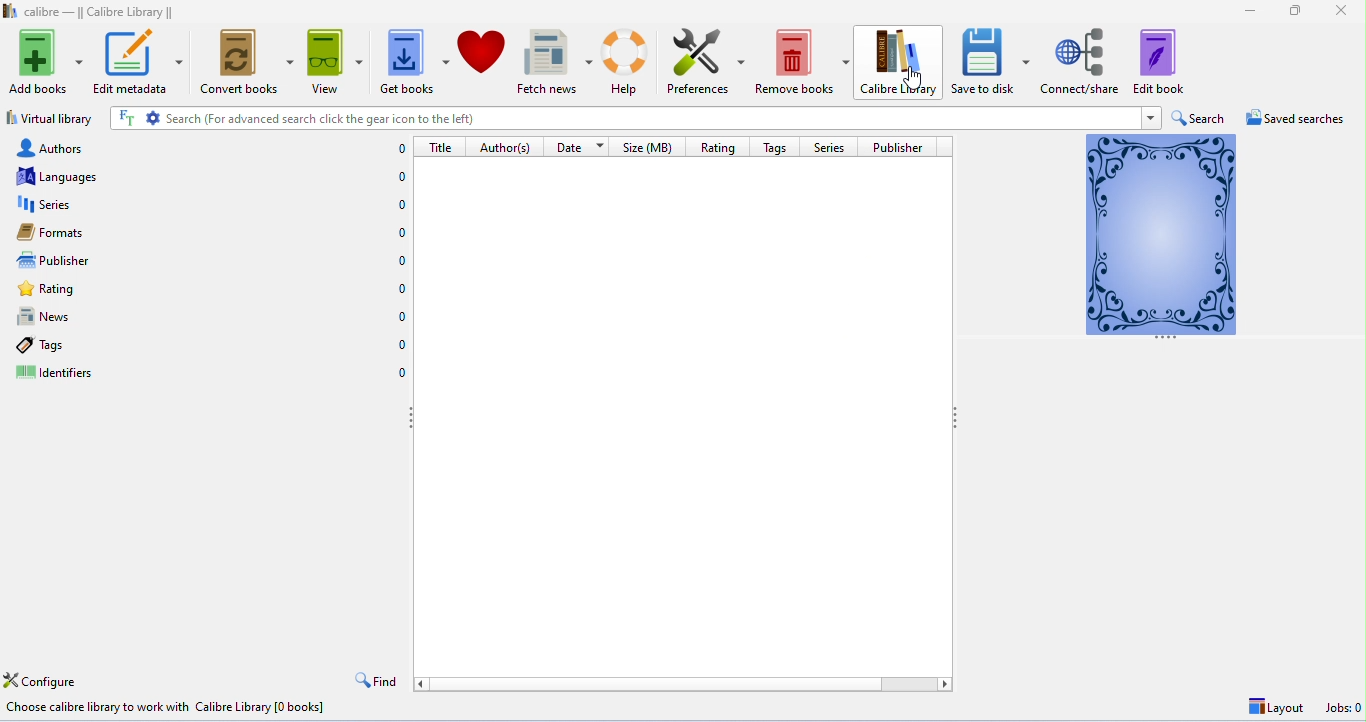 The image size is (1366, 722). What do you see at coordinates (1341, 13) in the screenshot?
I see `close` at bounding box center [1341, 13].